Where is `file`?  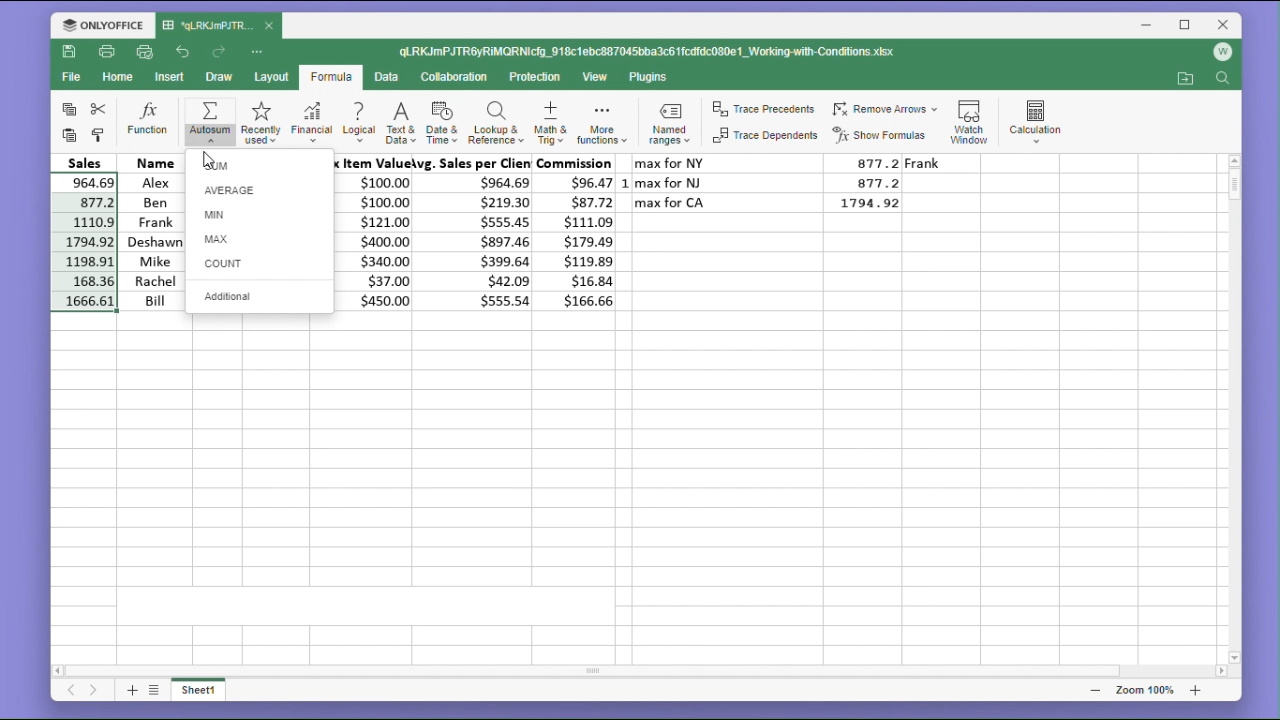
file is located at coordinates (71, 80).